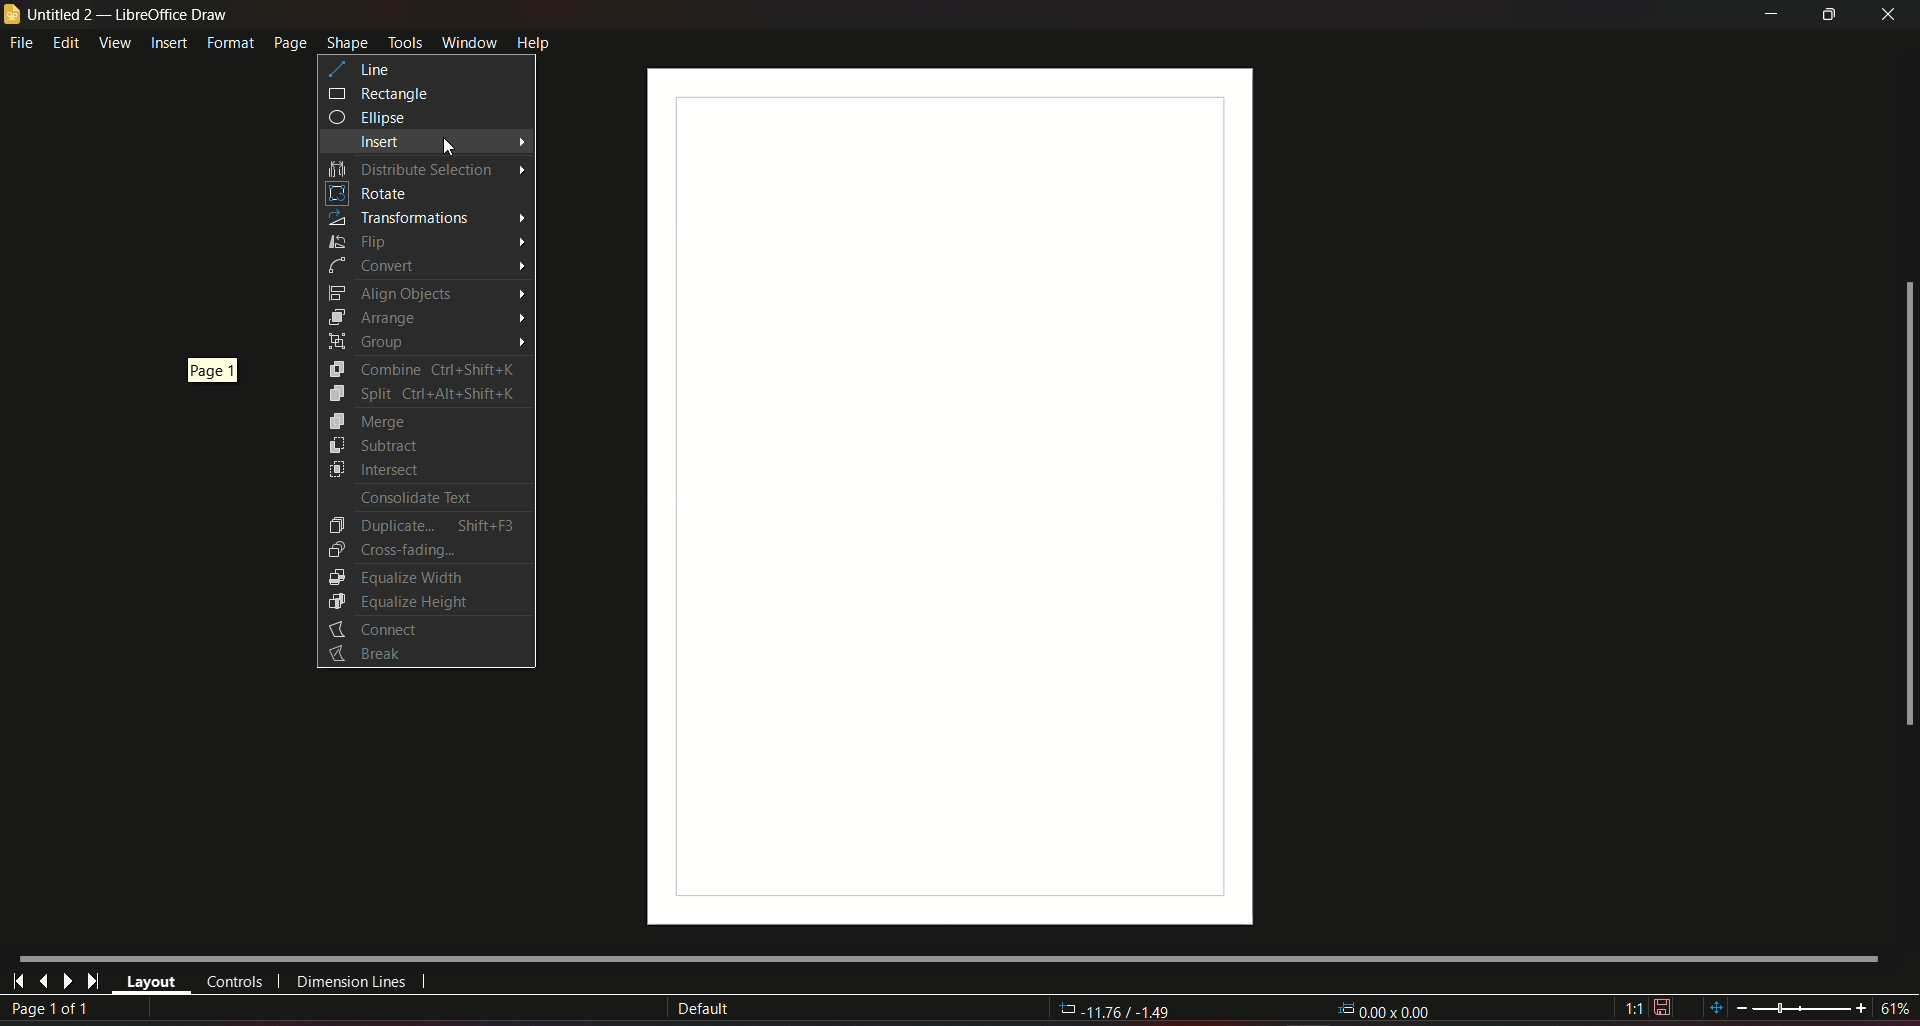 The image size is (1920, 1026). I want to click on 0.00x0.00, so click(1386, 1012).